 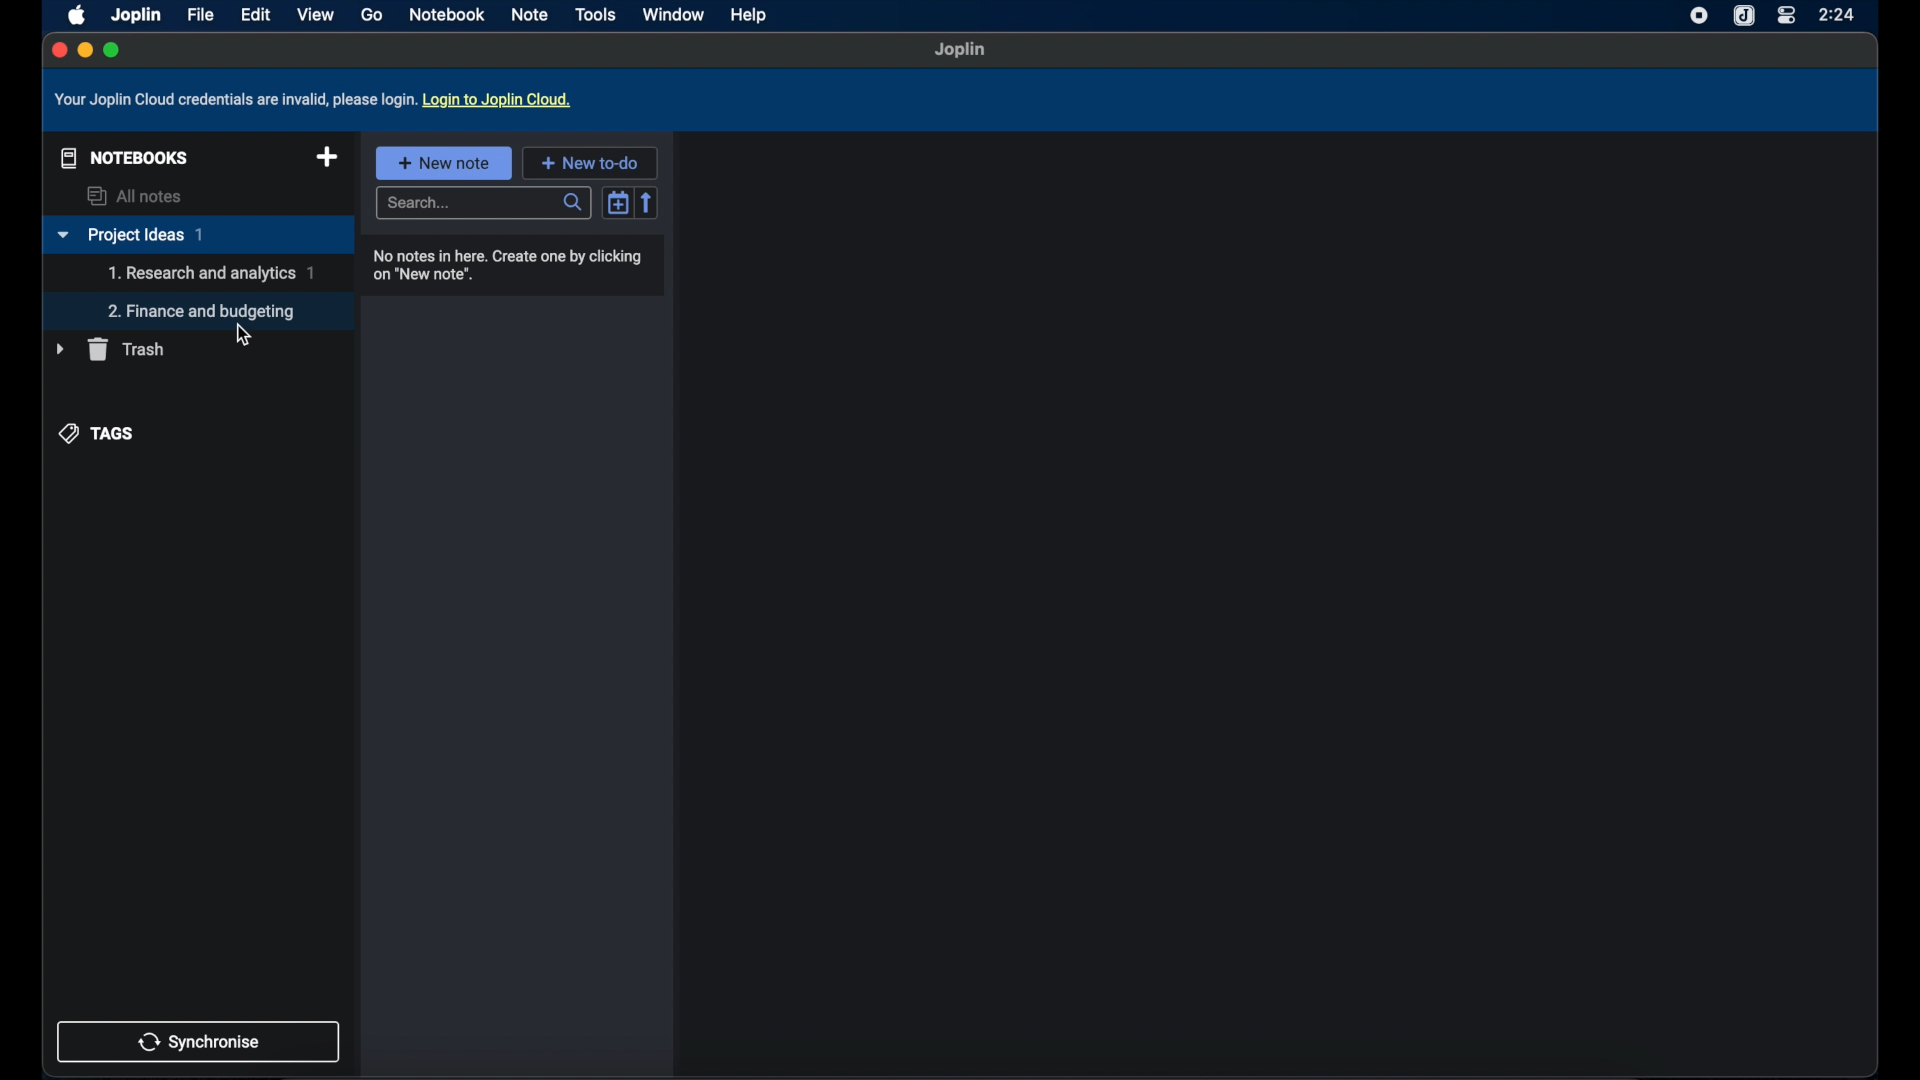 I want to click on drag cursor, so click(x=241, y=334).